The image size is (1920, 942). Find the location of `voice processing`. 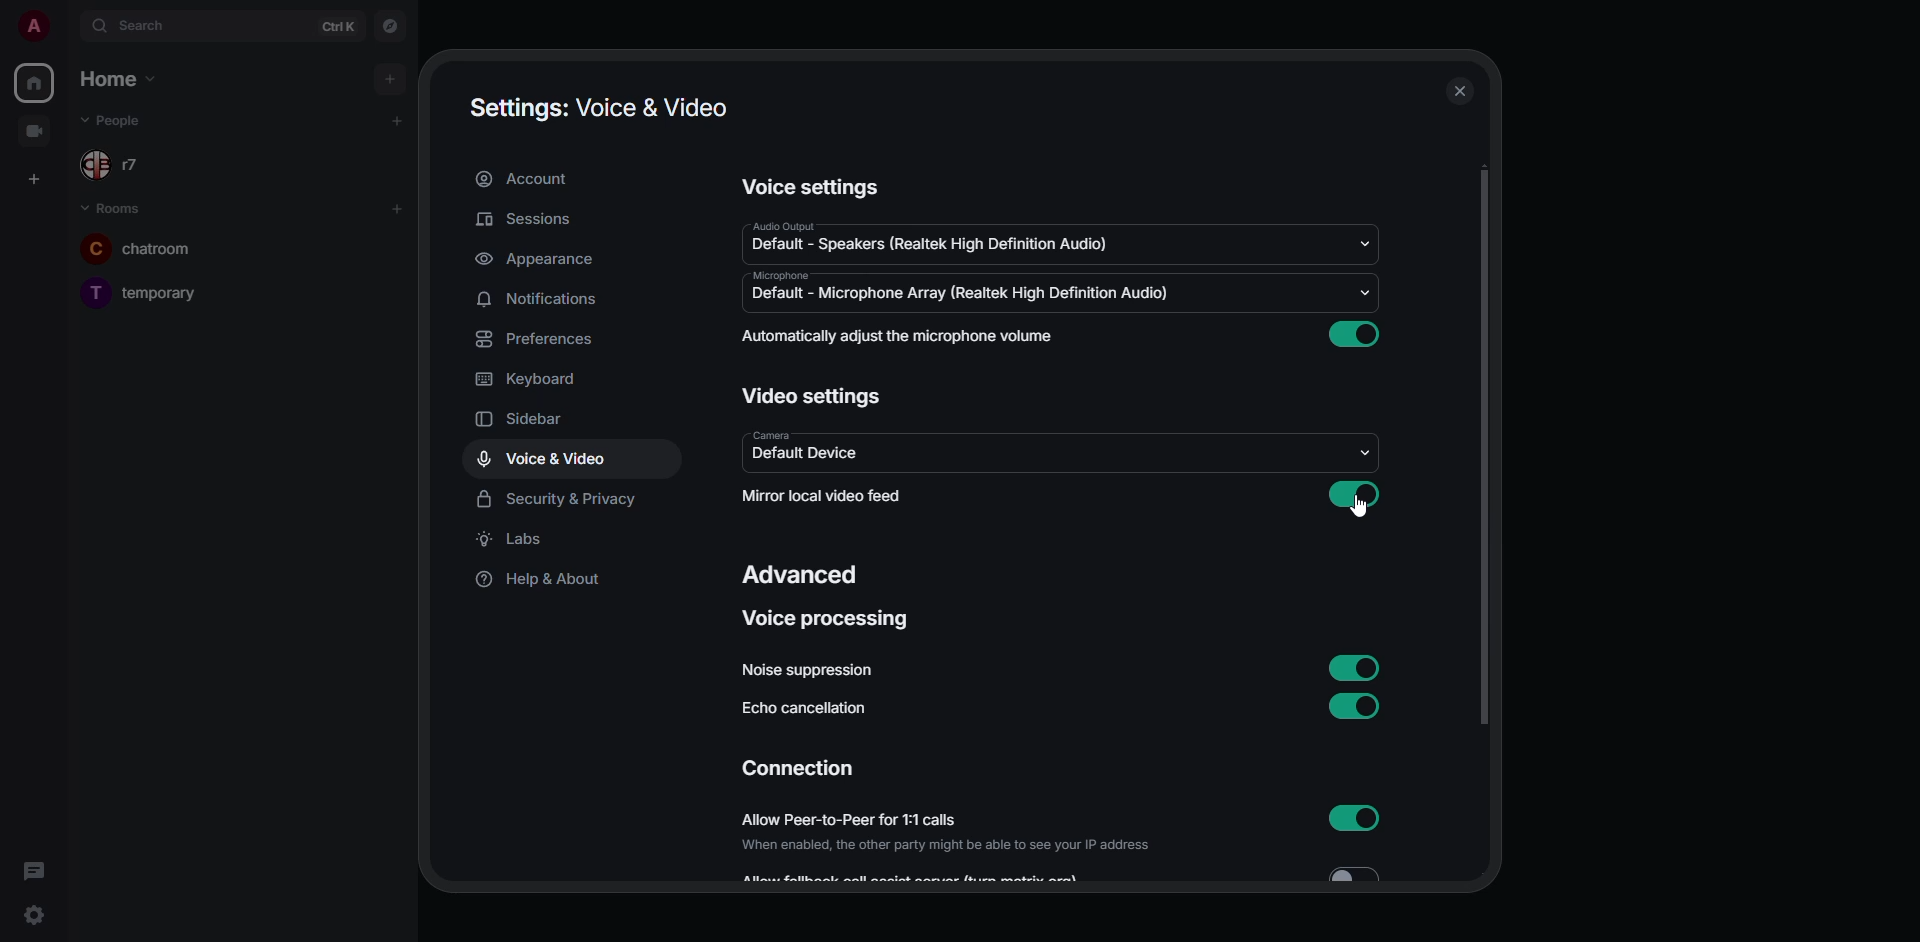

voice processing is located at coordinates (824, 620).